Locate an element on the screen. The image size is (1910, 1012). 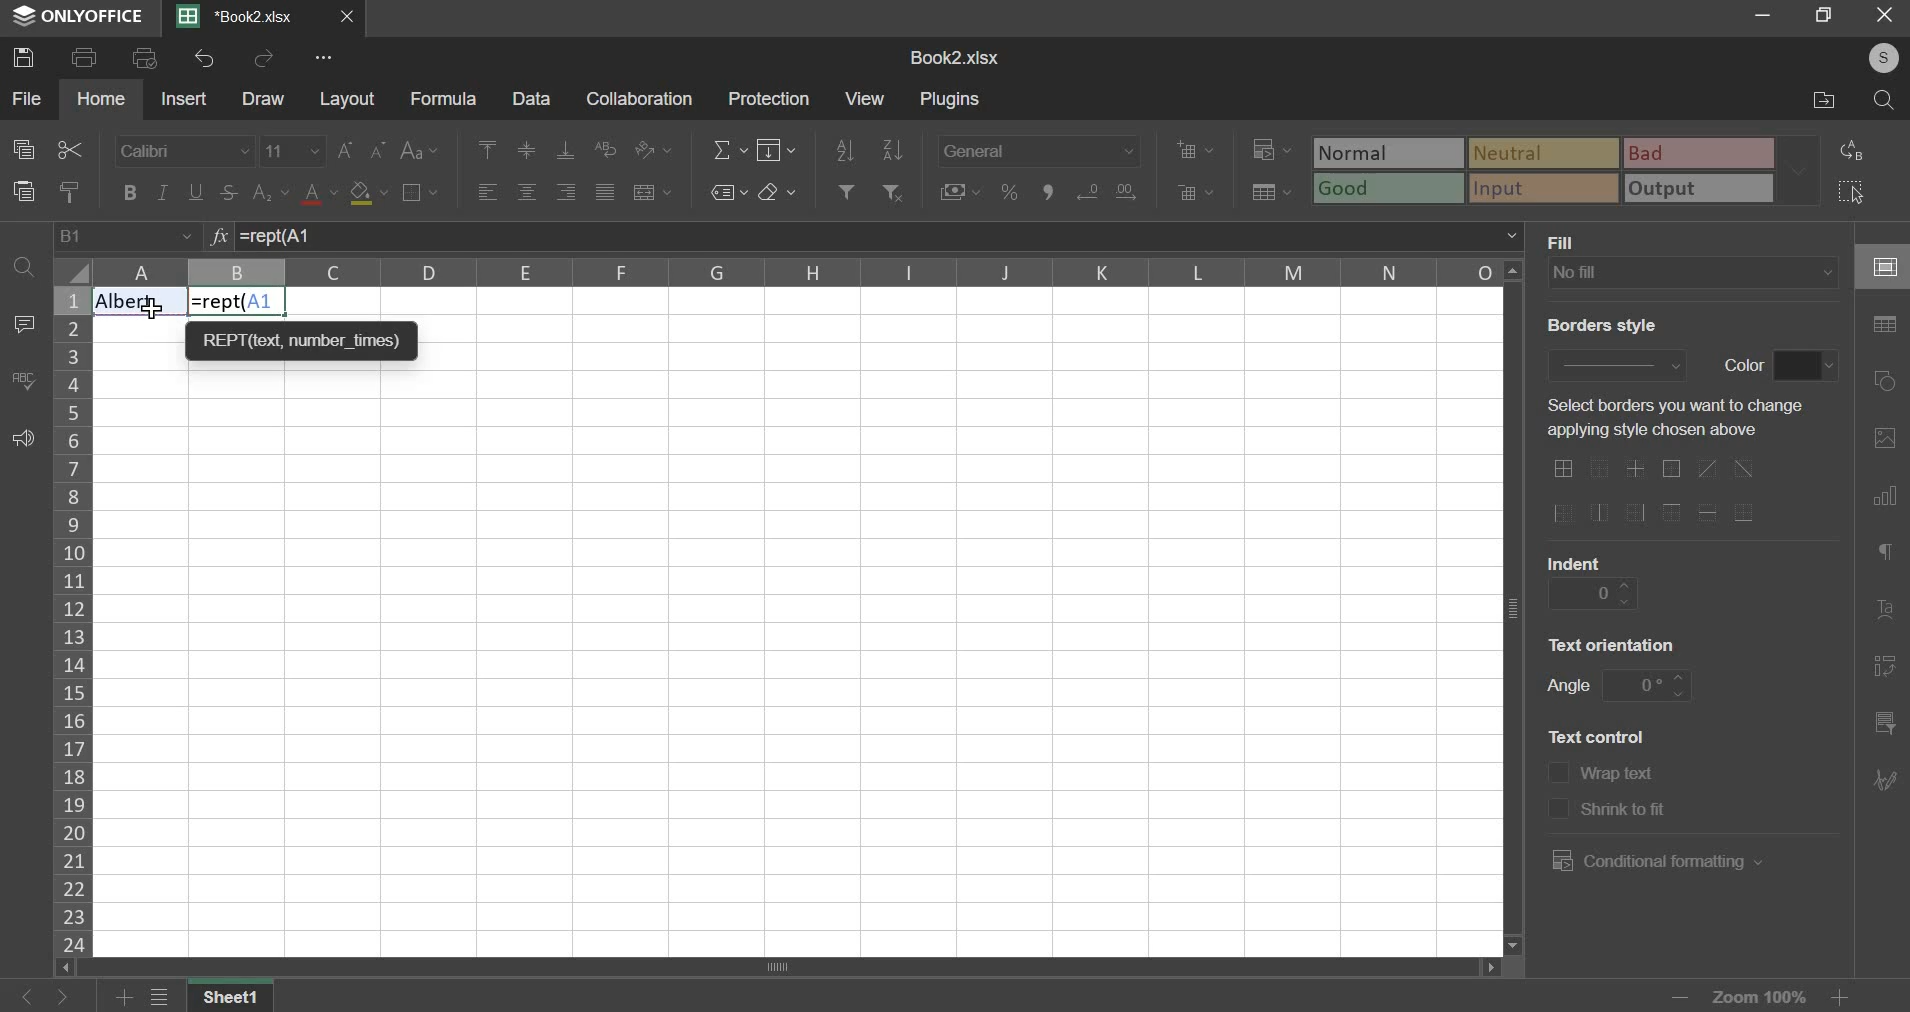
text is located at coordinates (1605, 740).